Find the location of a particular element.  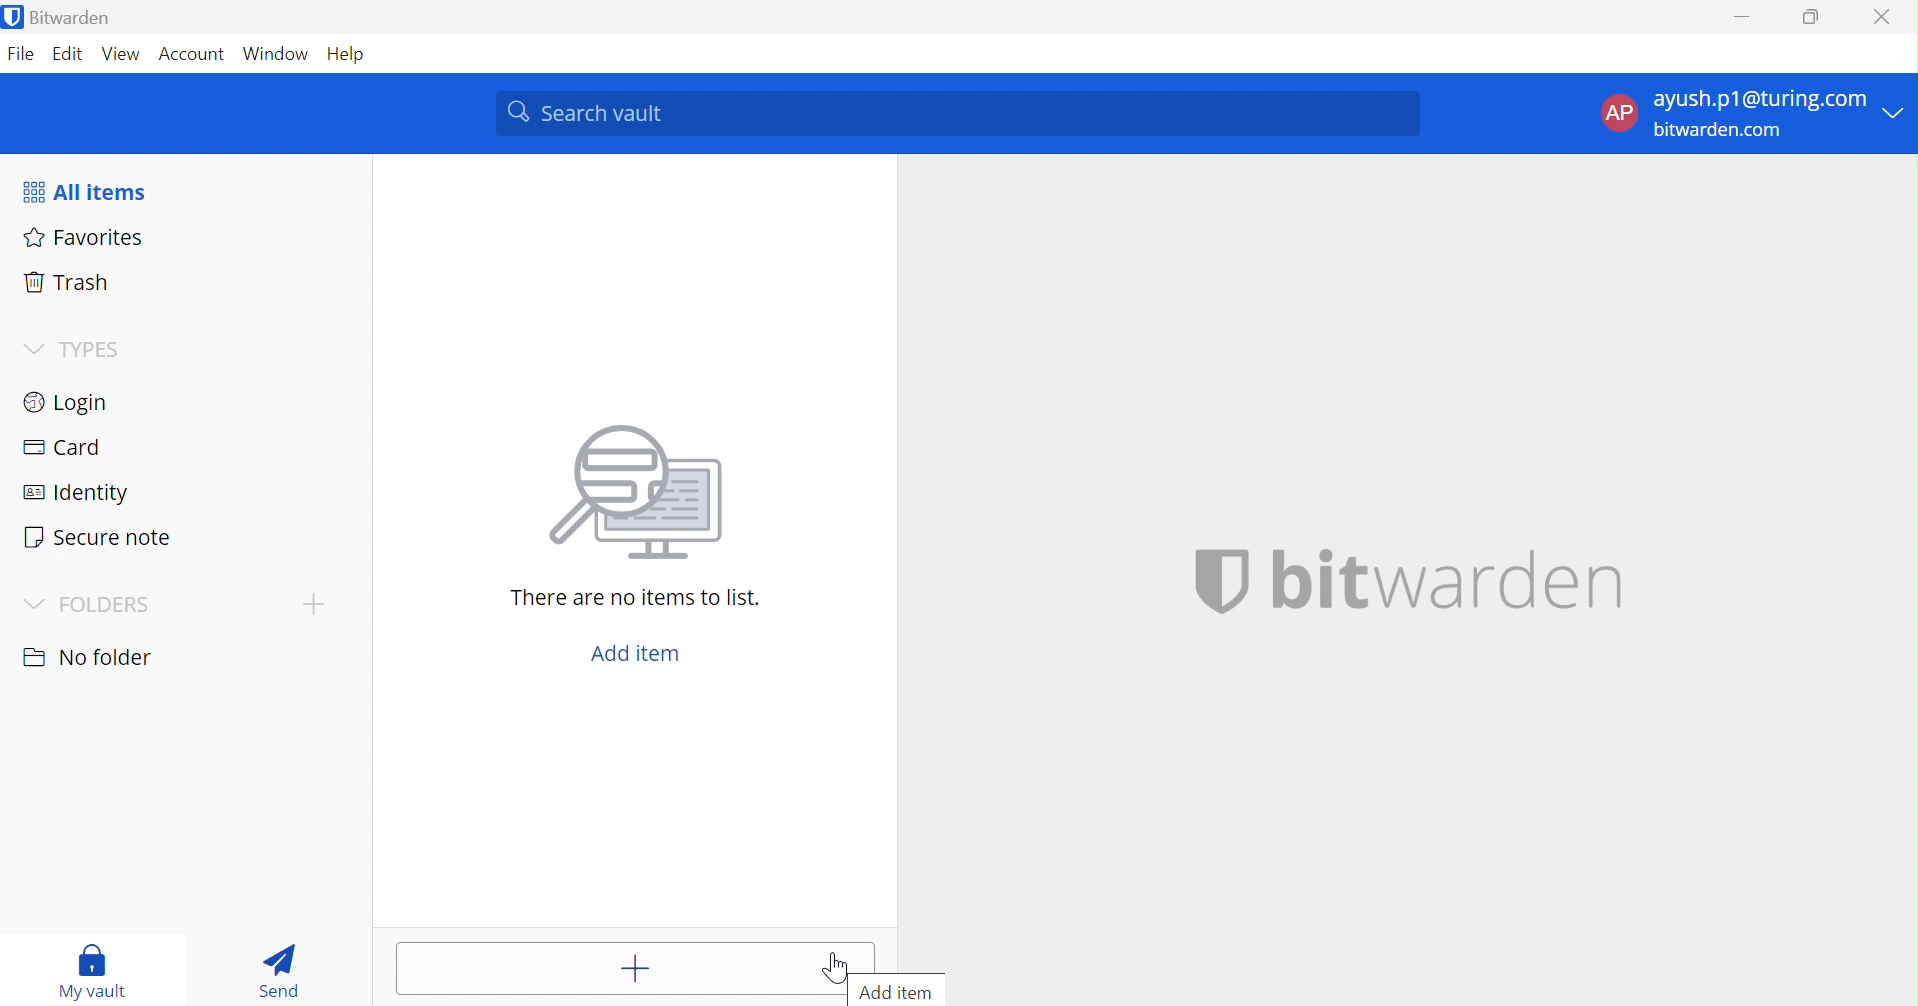

Image is located at coordinates (641, 495).